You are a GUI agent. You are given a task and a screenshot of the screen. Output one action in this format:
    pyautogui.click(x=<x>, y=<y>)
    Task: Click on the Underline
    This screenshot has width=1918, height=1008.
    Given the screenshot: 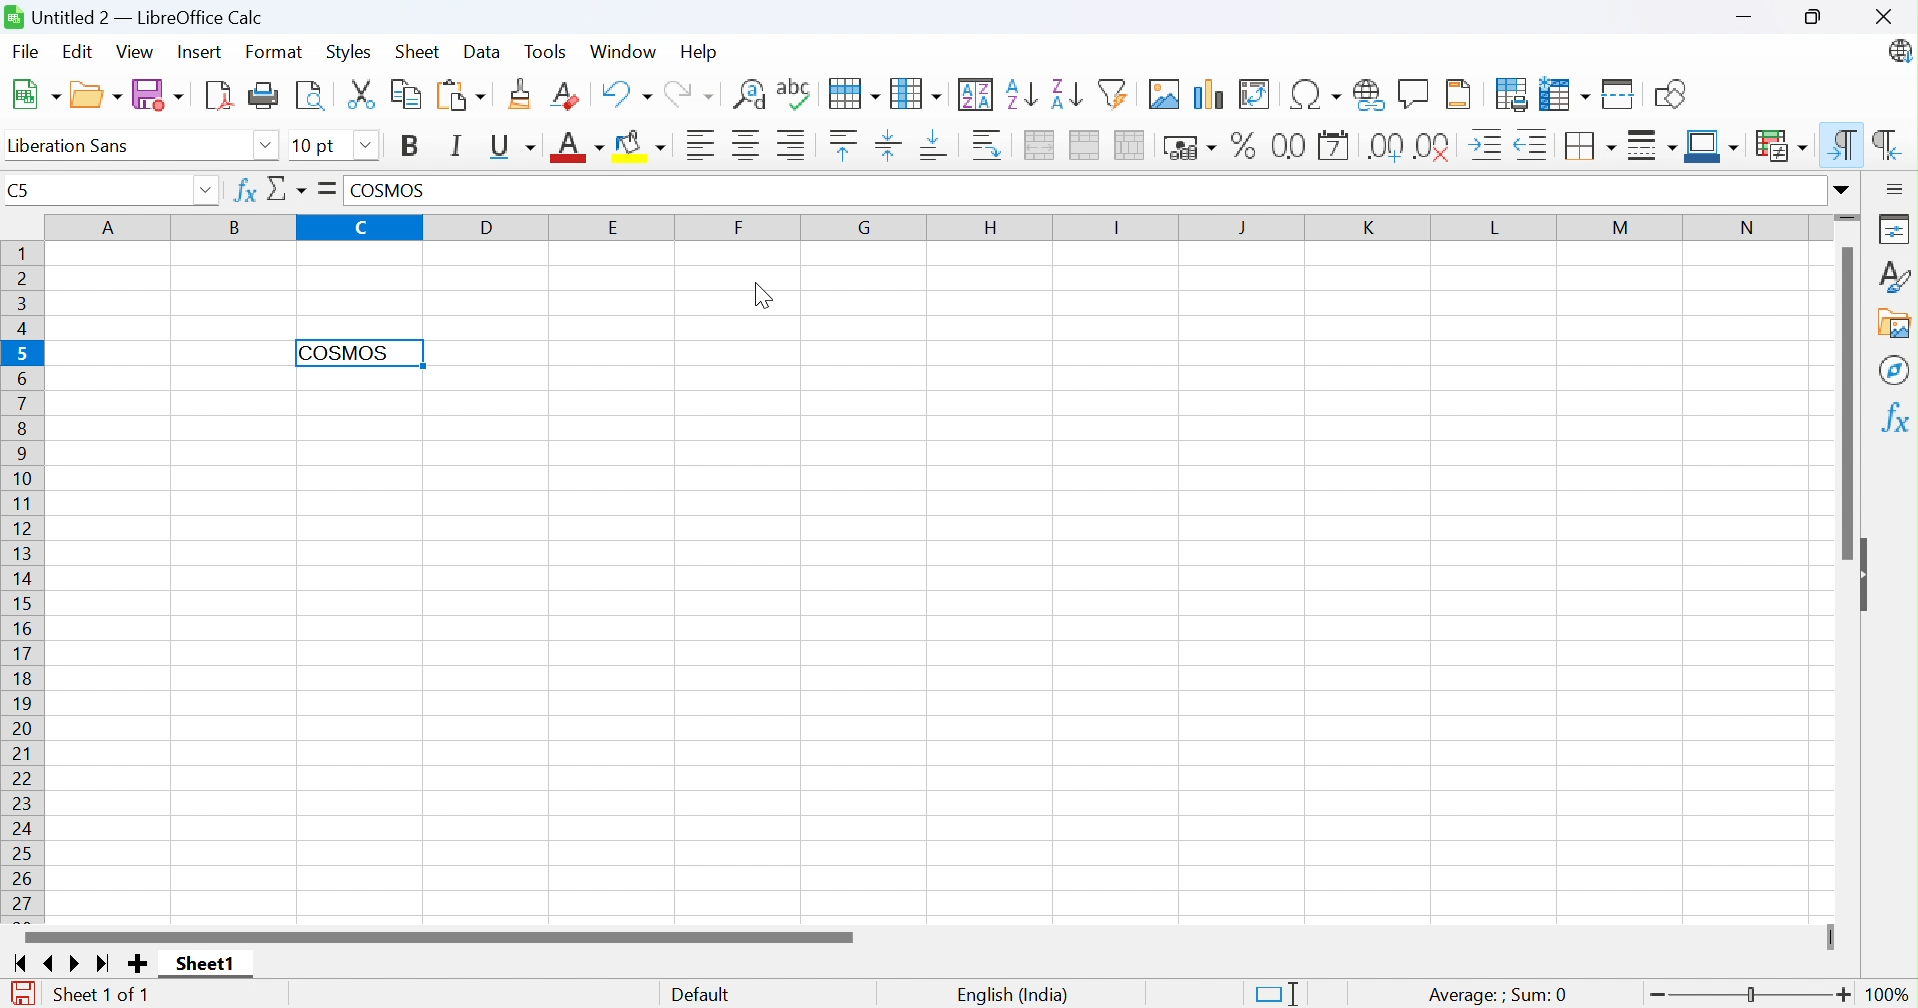 What is the action you would take?
    pyautogui.click(x=510, y=147)
    